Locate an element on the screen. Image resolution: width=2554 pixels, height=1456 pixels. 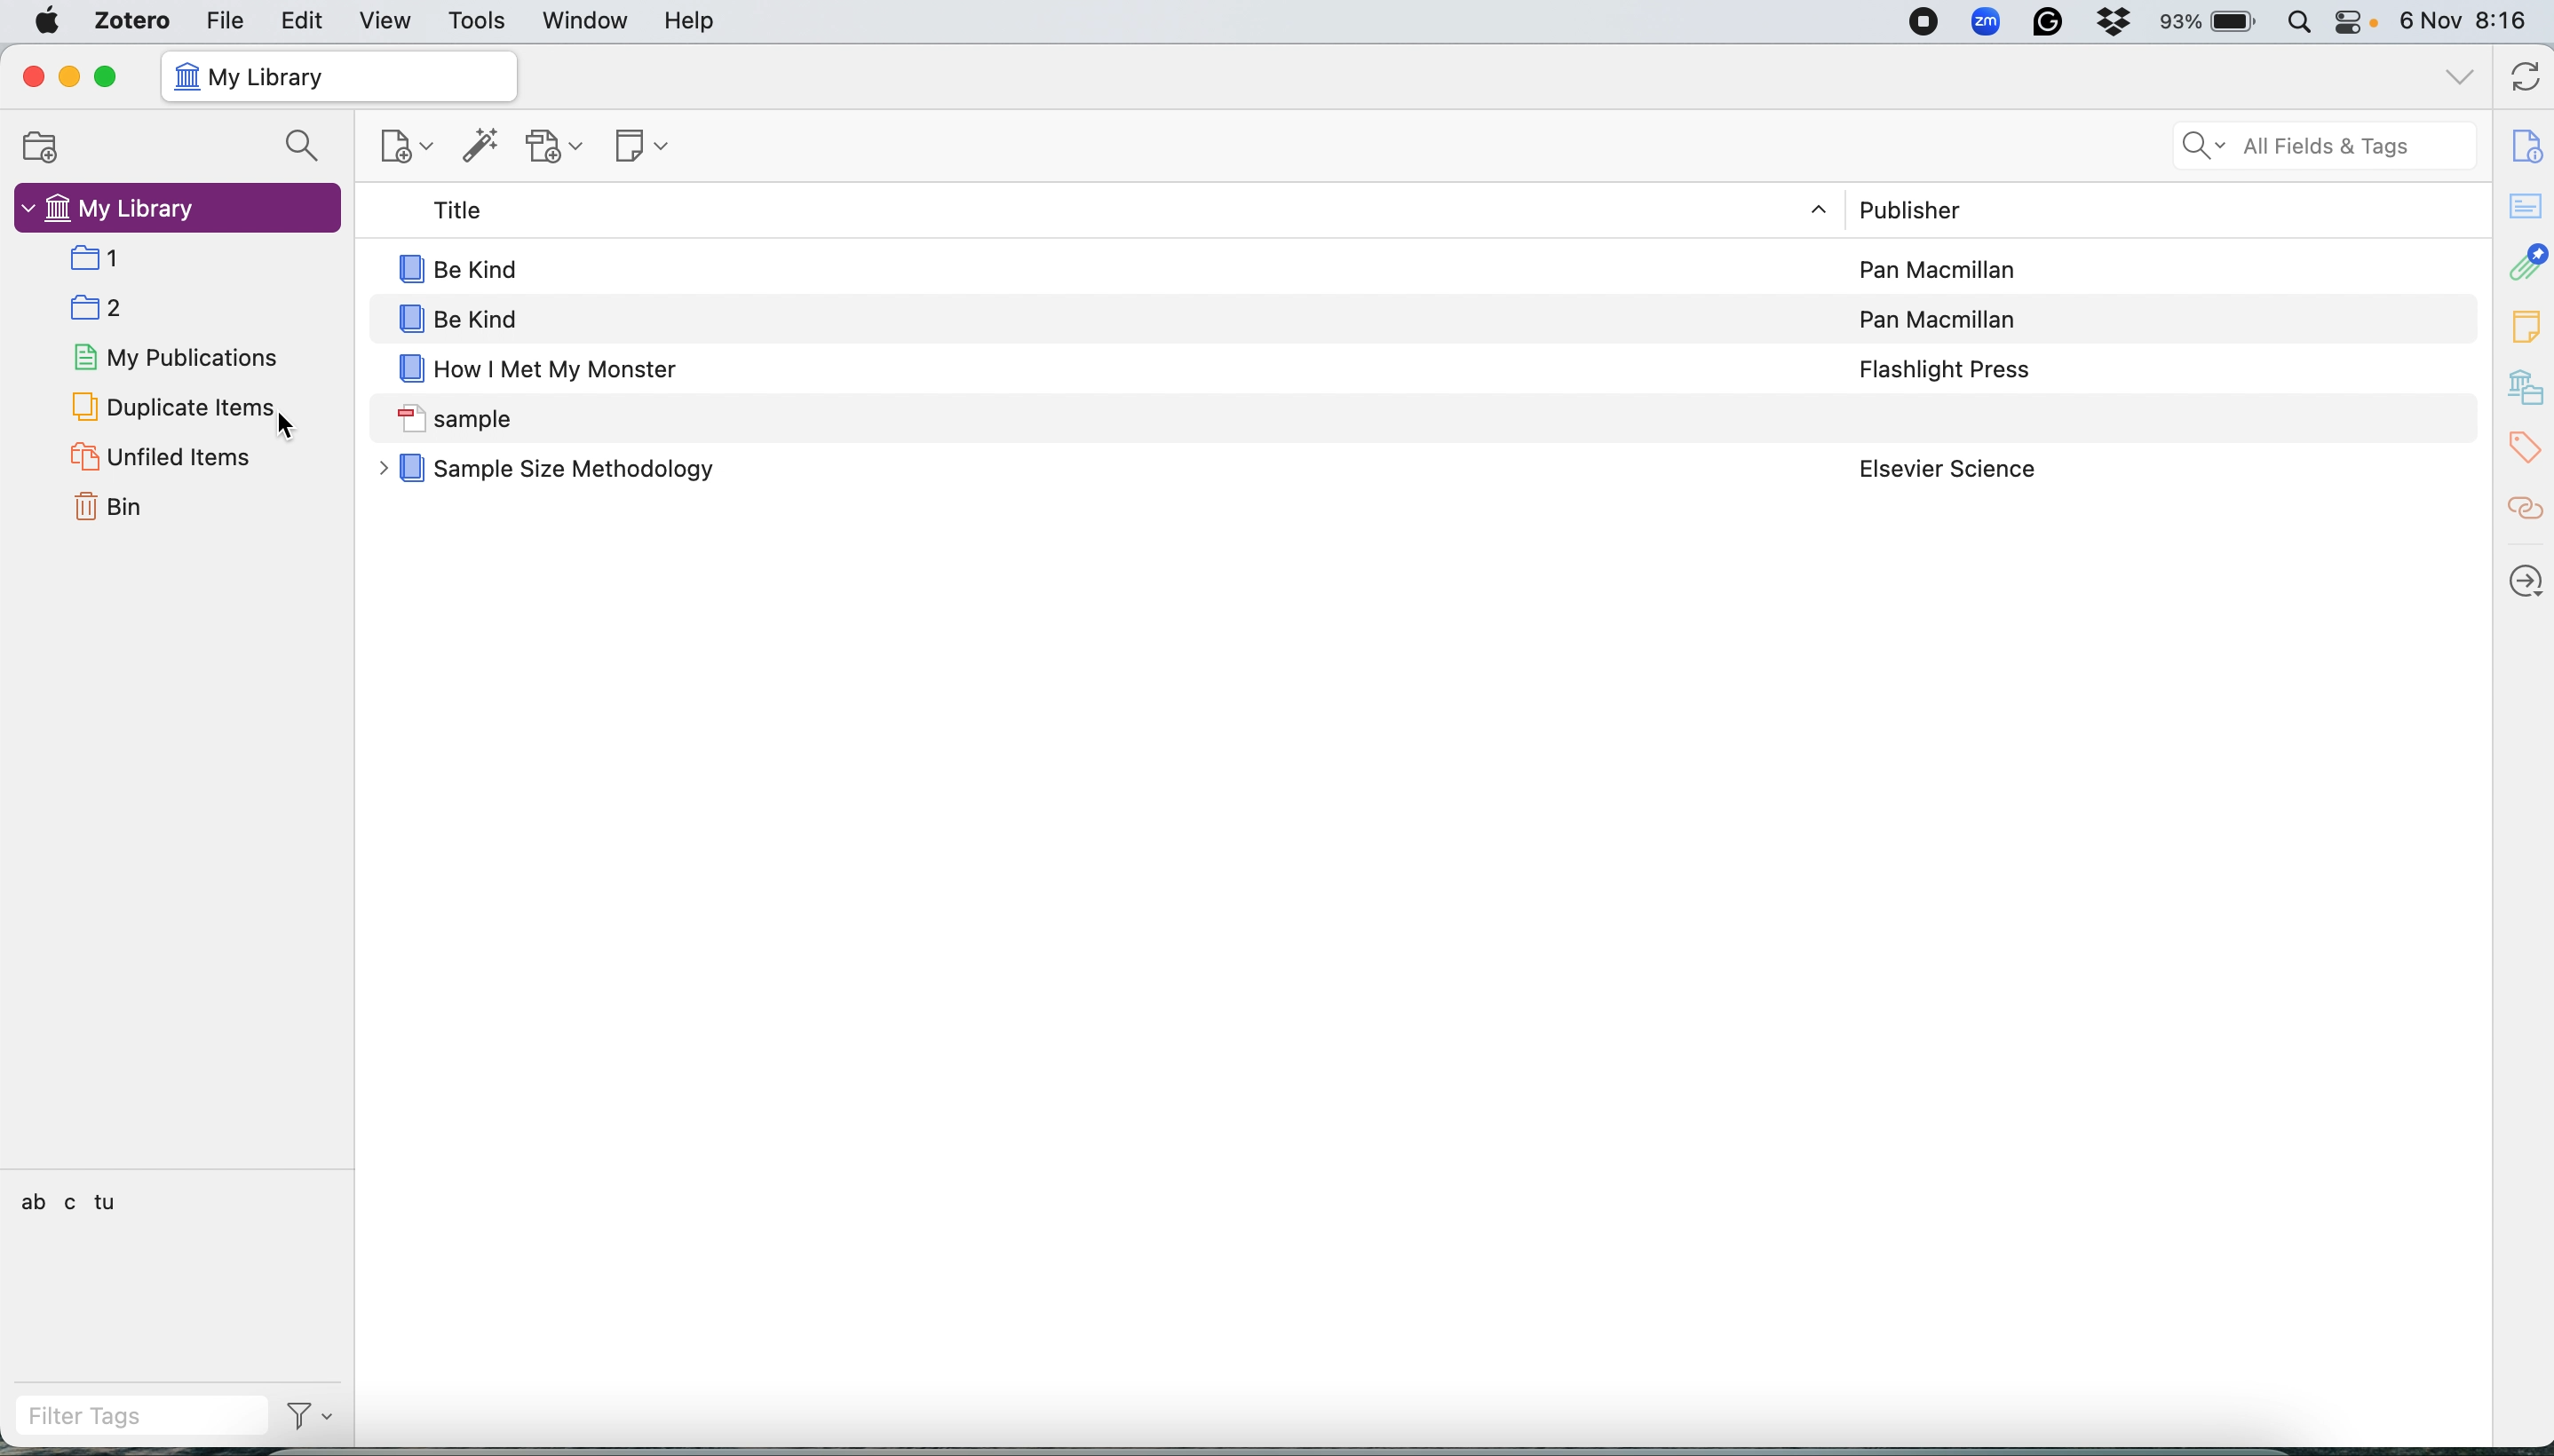
tools is located at coordinates (479, 20).